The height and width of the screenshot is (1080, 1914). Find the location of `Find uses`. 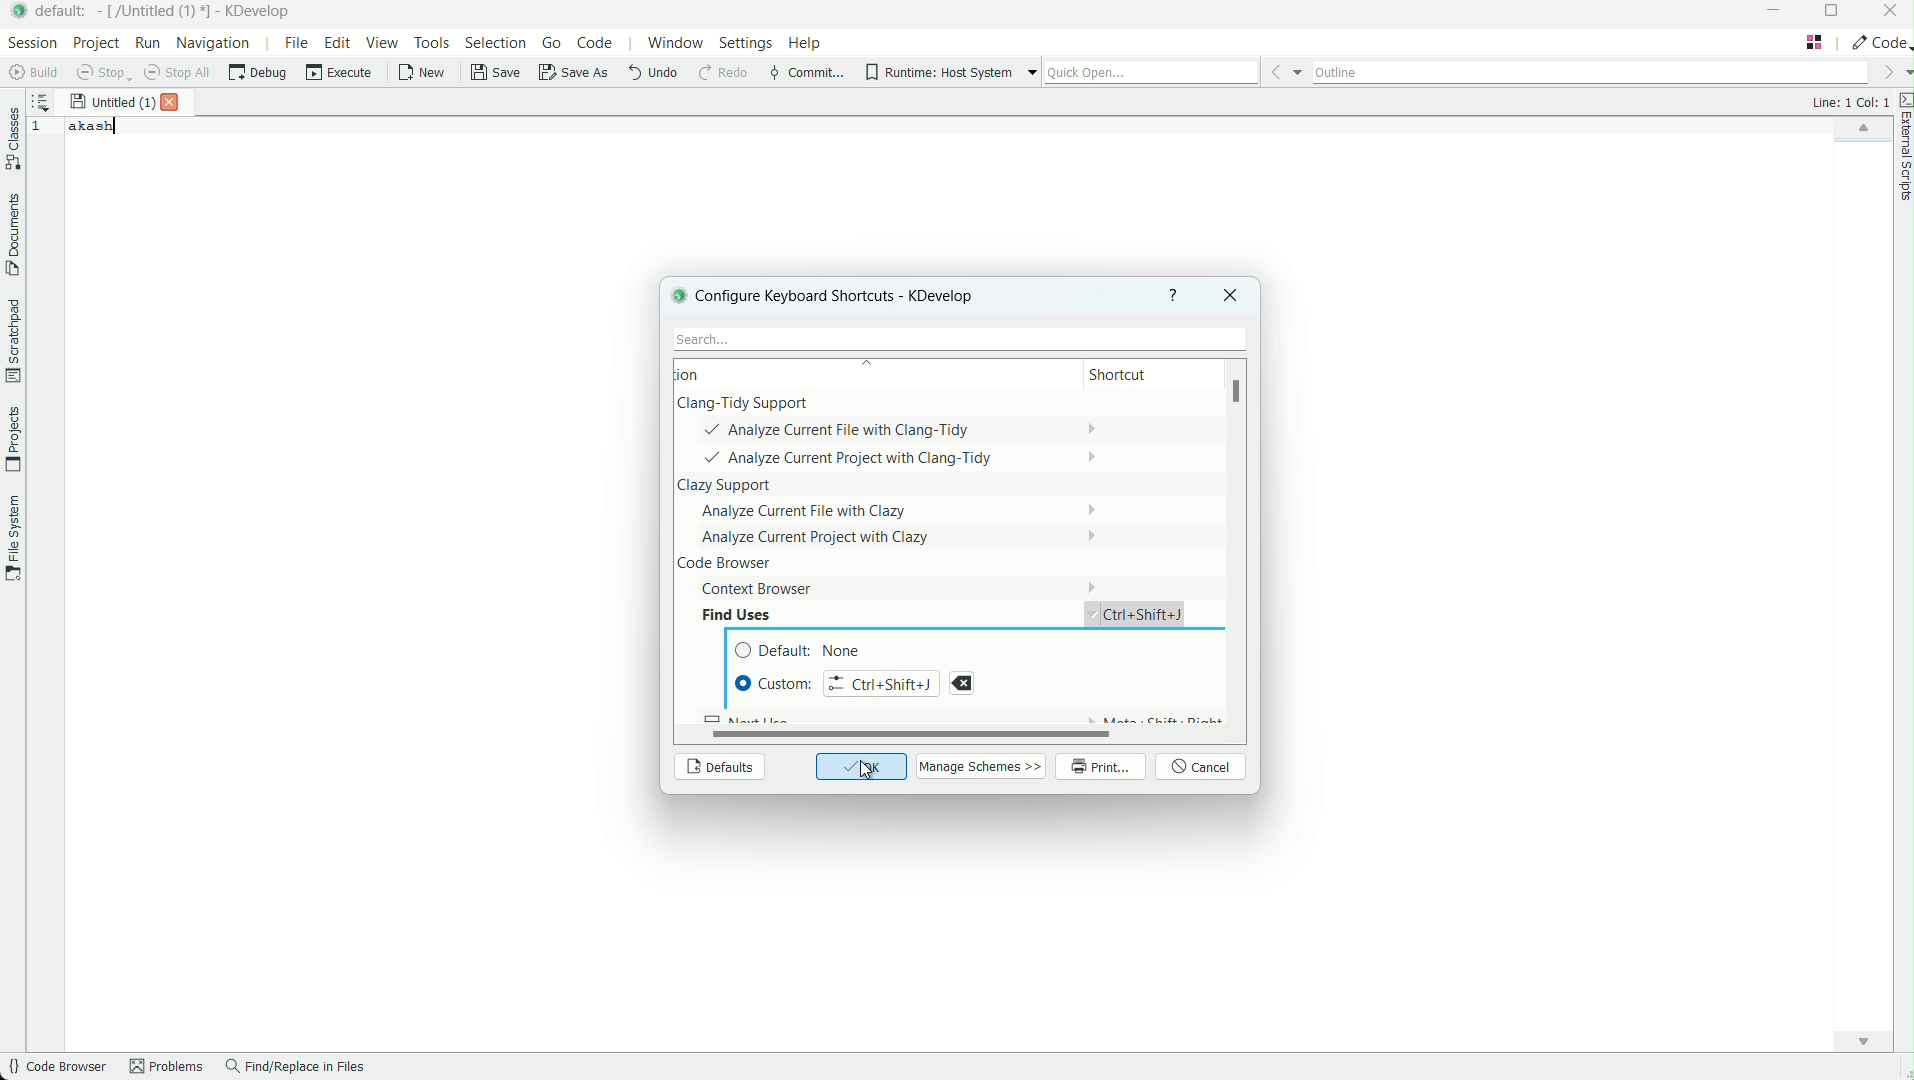

Find uses is located at coordinates (752, 614).